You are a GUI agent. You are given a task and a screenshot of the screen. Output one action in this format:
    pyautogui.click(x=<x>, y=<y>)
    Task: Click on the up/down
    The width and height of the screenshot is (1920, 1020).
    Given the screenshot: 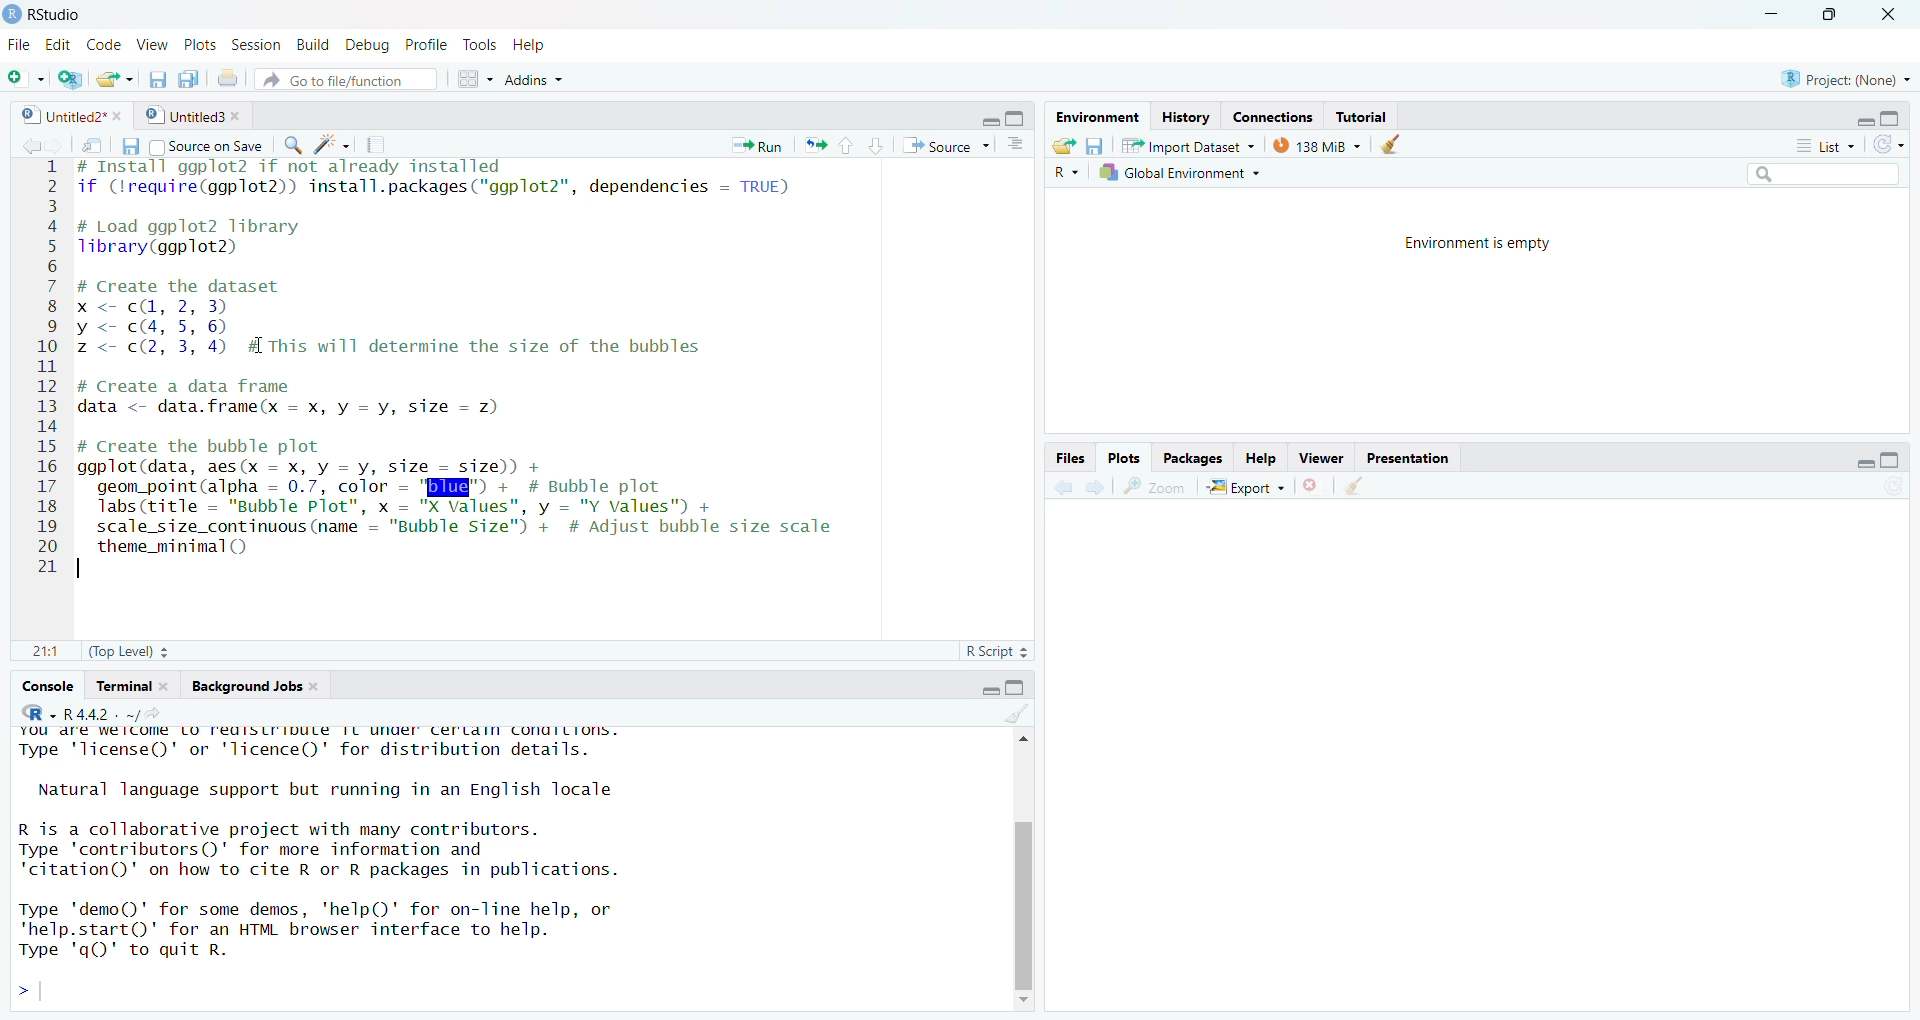 What is the action you would take?
    pyautogui.click(x=857, y=146)
    